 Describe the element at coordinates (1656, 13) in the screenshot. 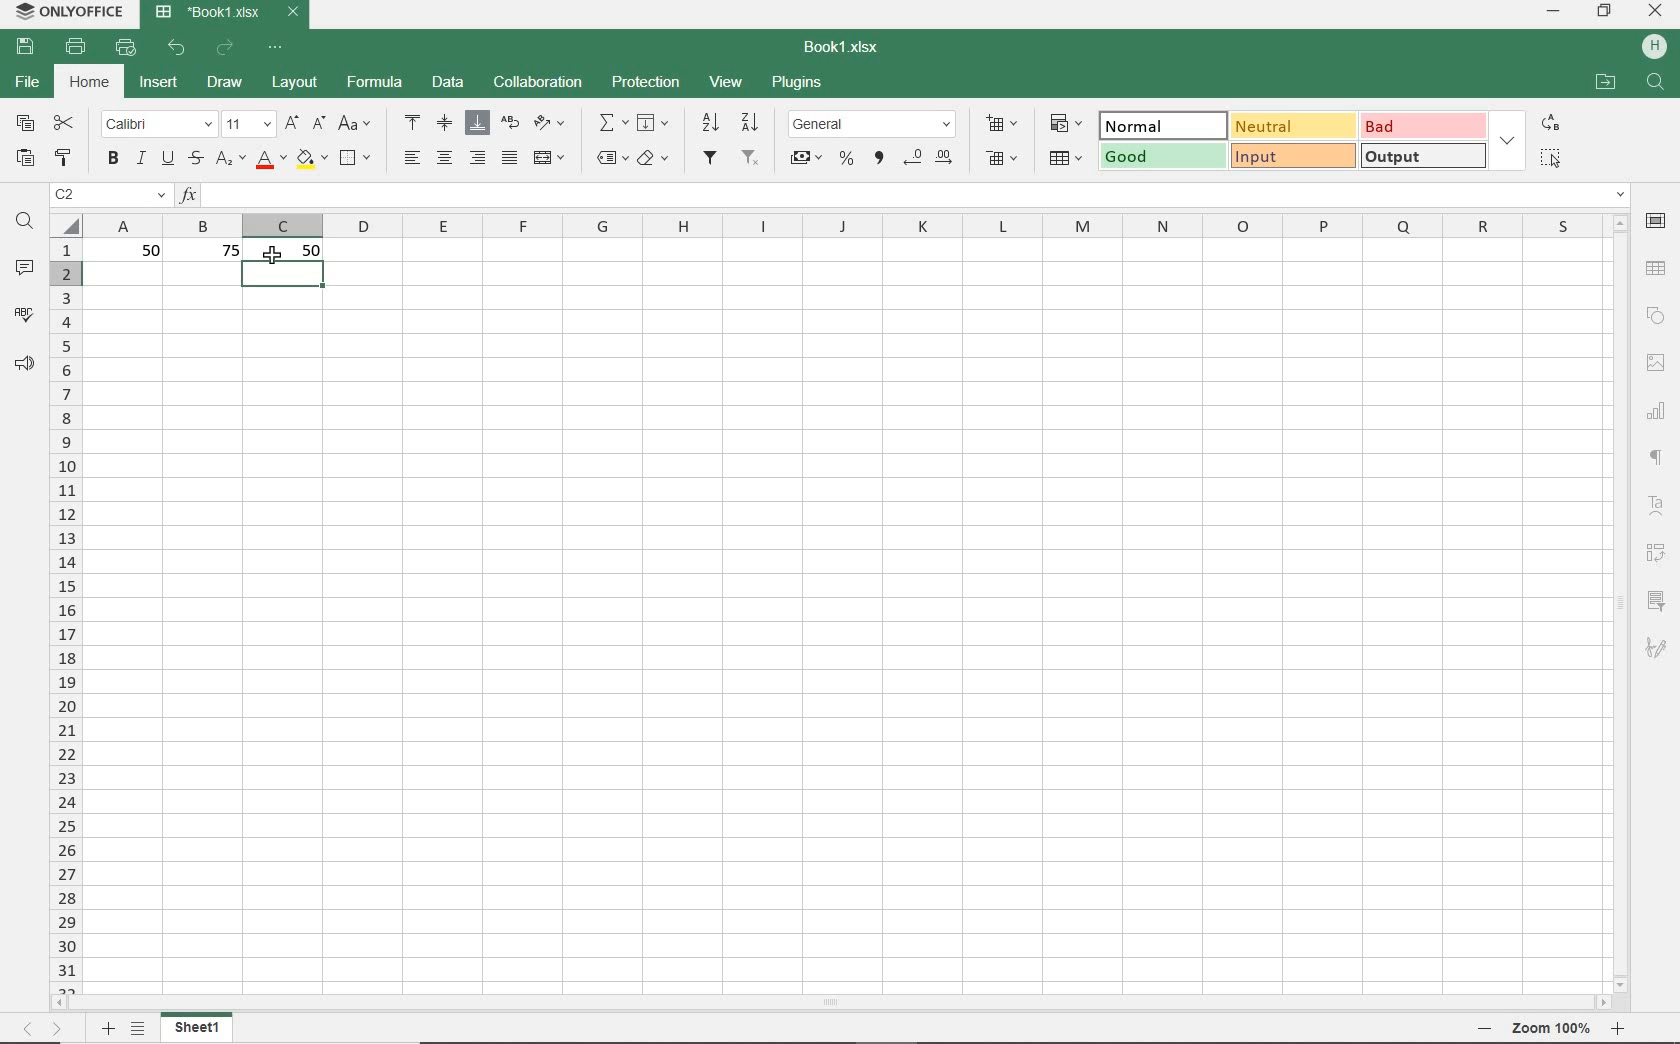

I see `close` at that location.